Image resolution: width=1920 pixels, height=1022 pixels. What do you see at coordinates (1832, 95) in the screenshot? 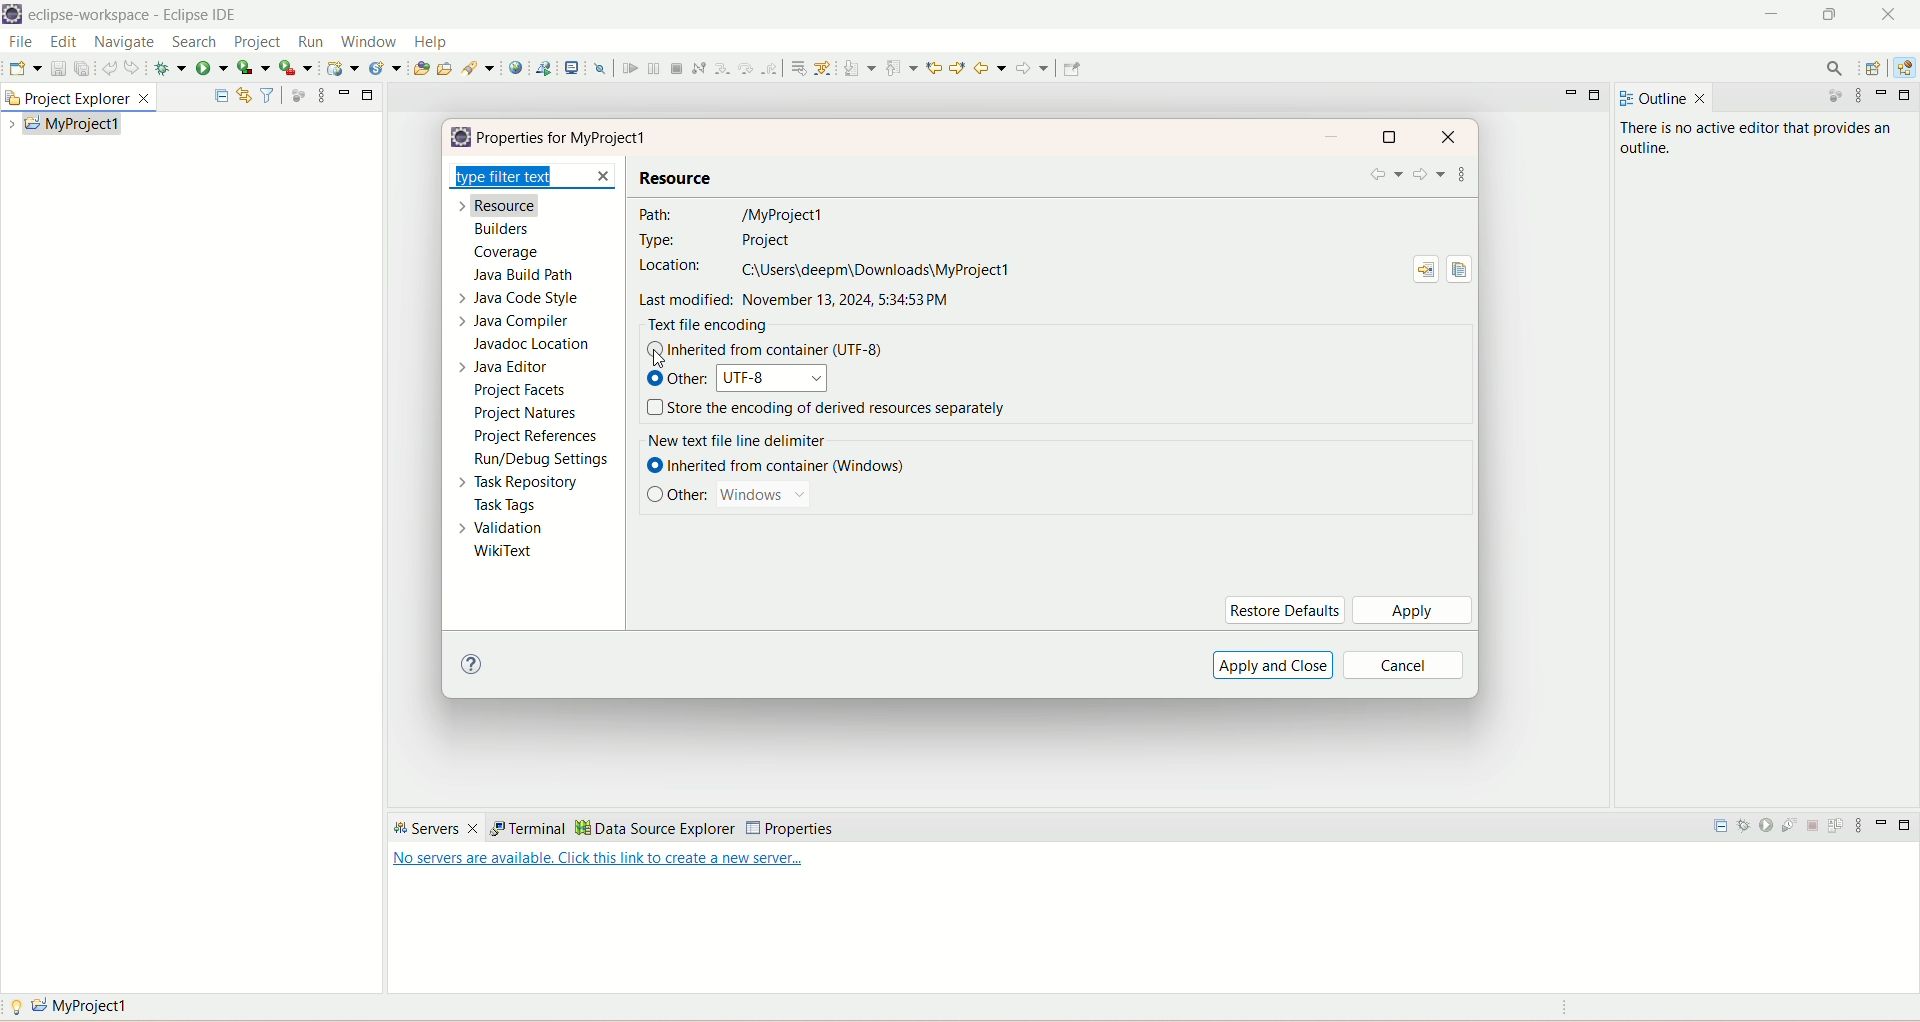
I see `focus on active task` at bounding box center [1832, 95].